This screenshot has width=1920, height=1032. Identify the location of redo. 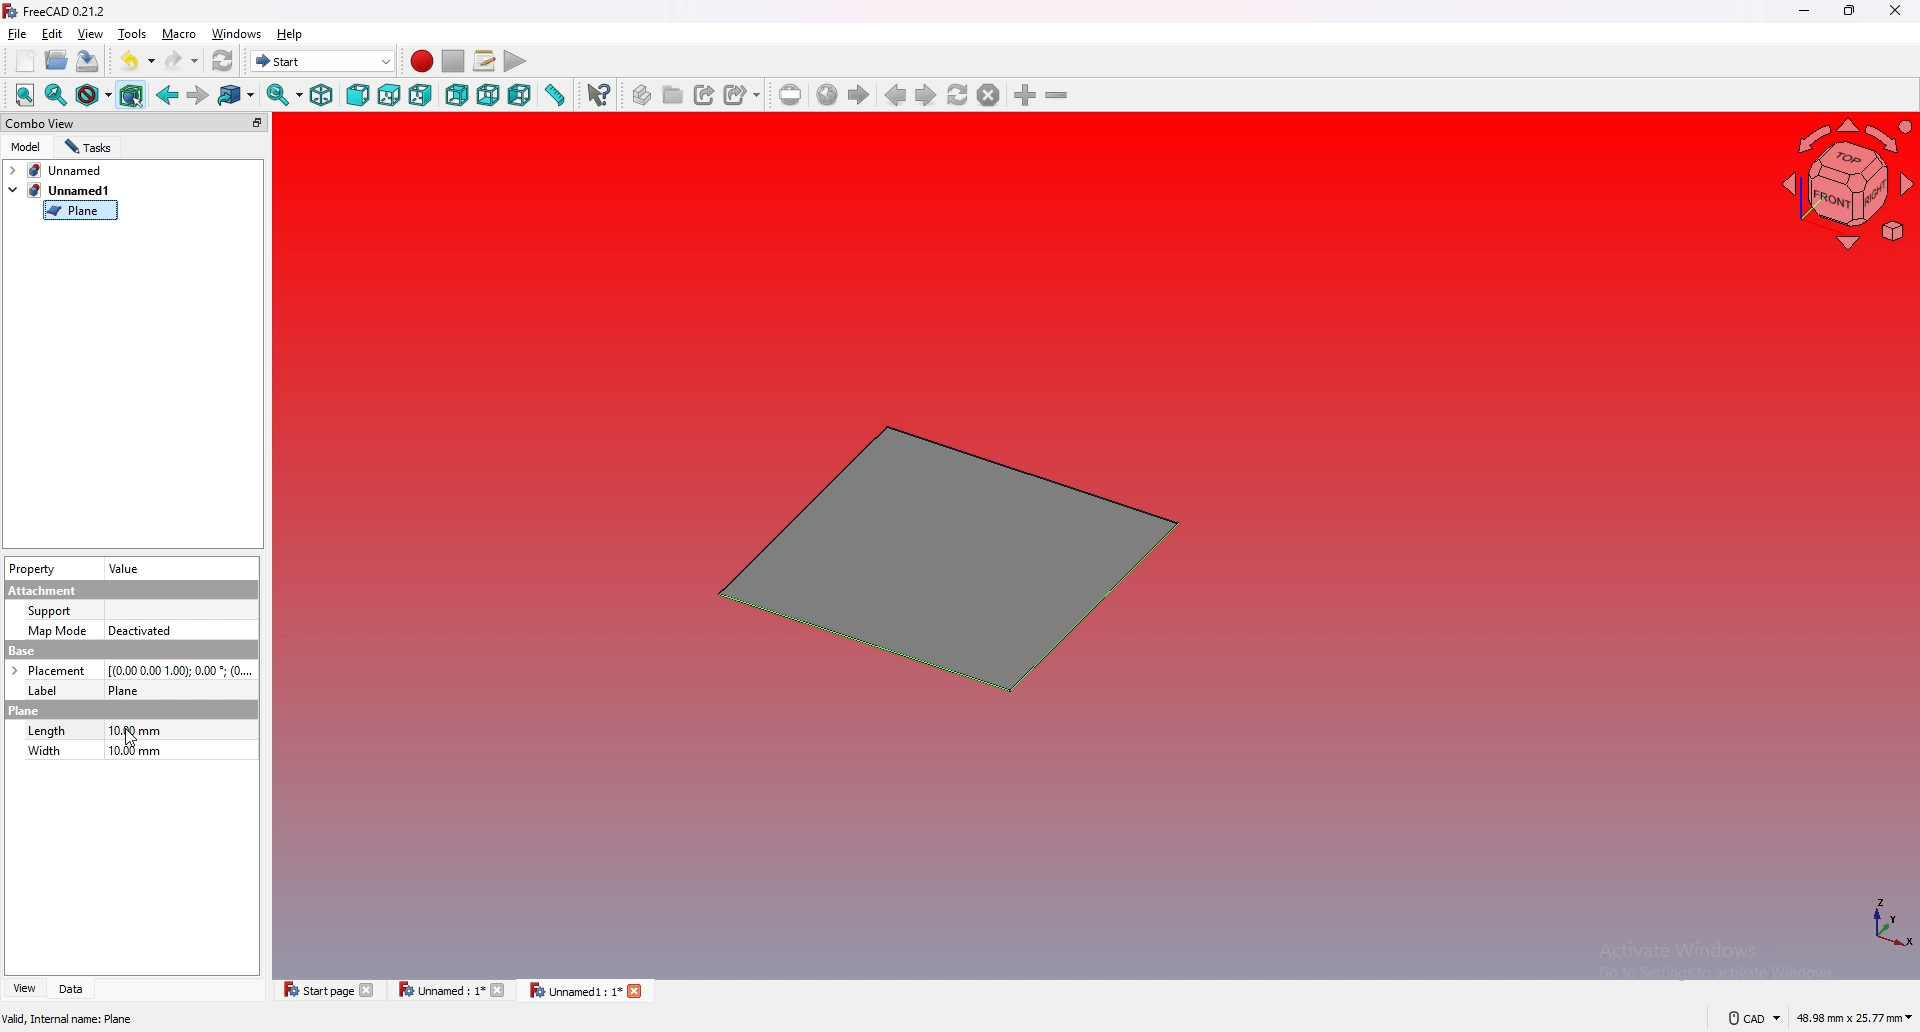
(183, 61).